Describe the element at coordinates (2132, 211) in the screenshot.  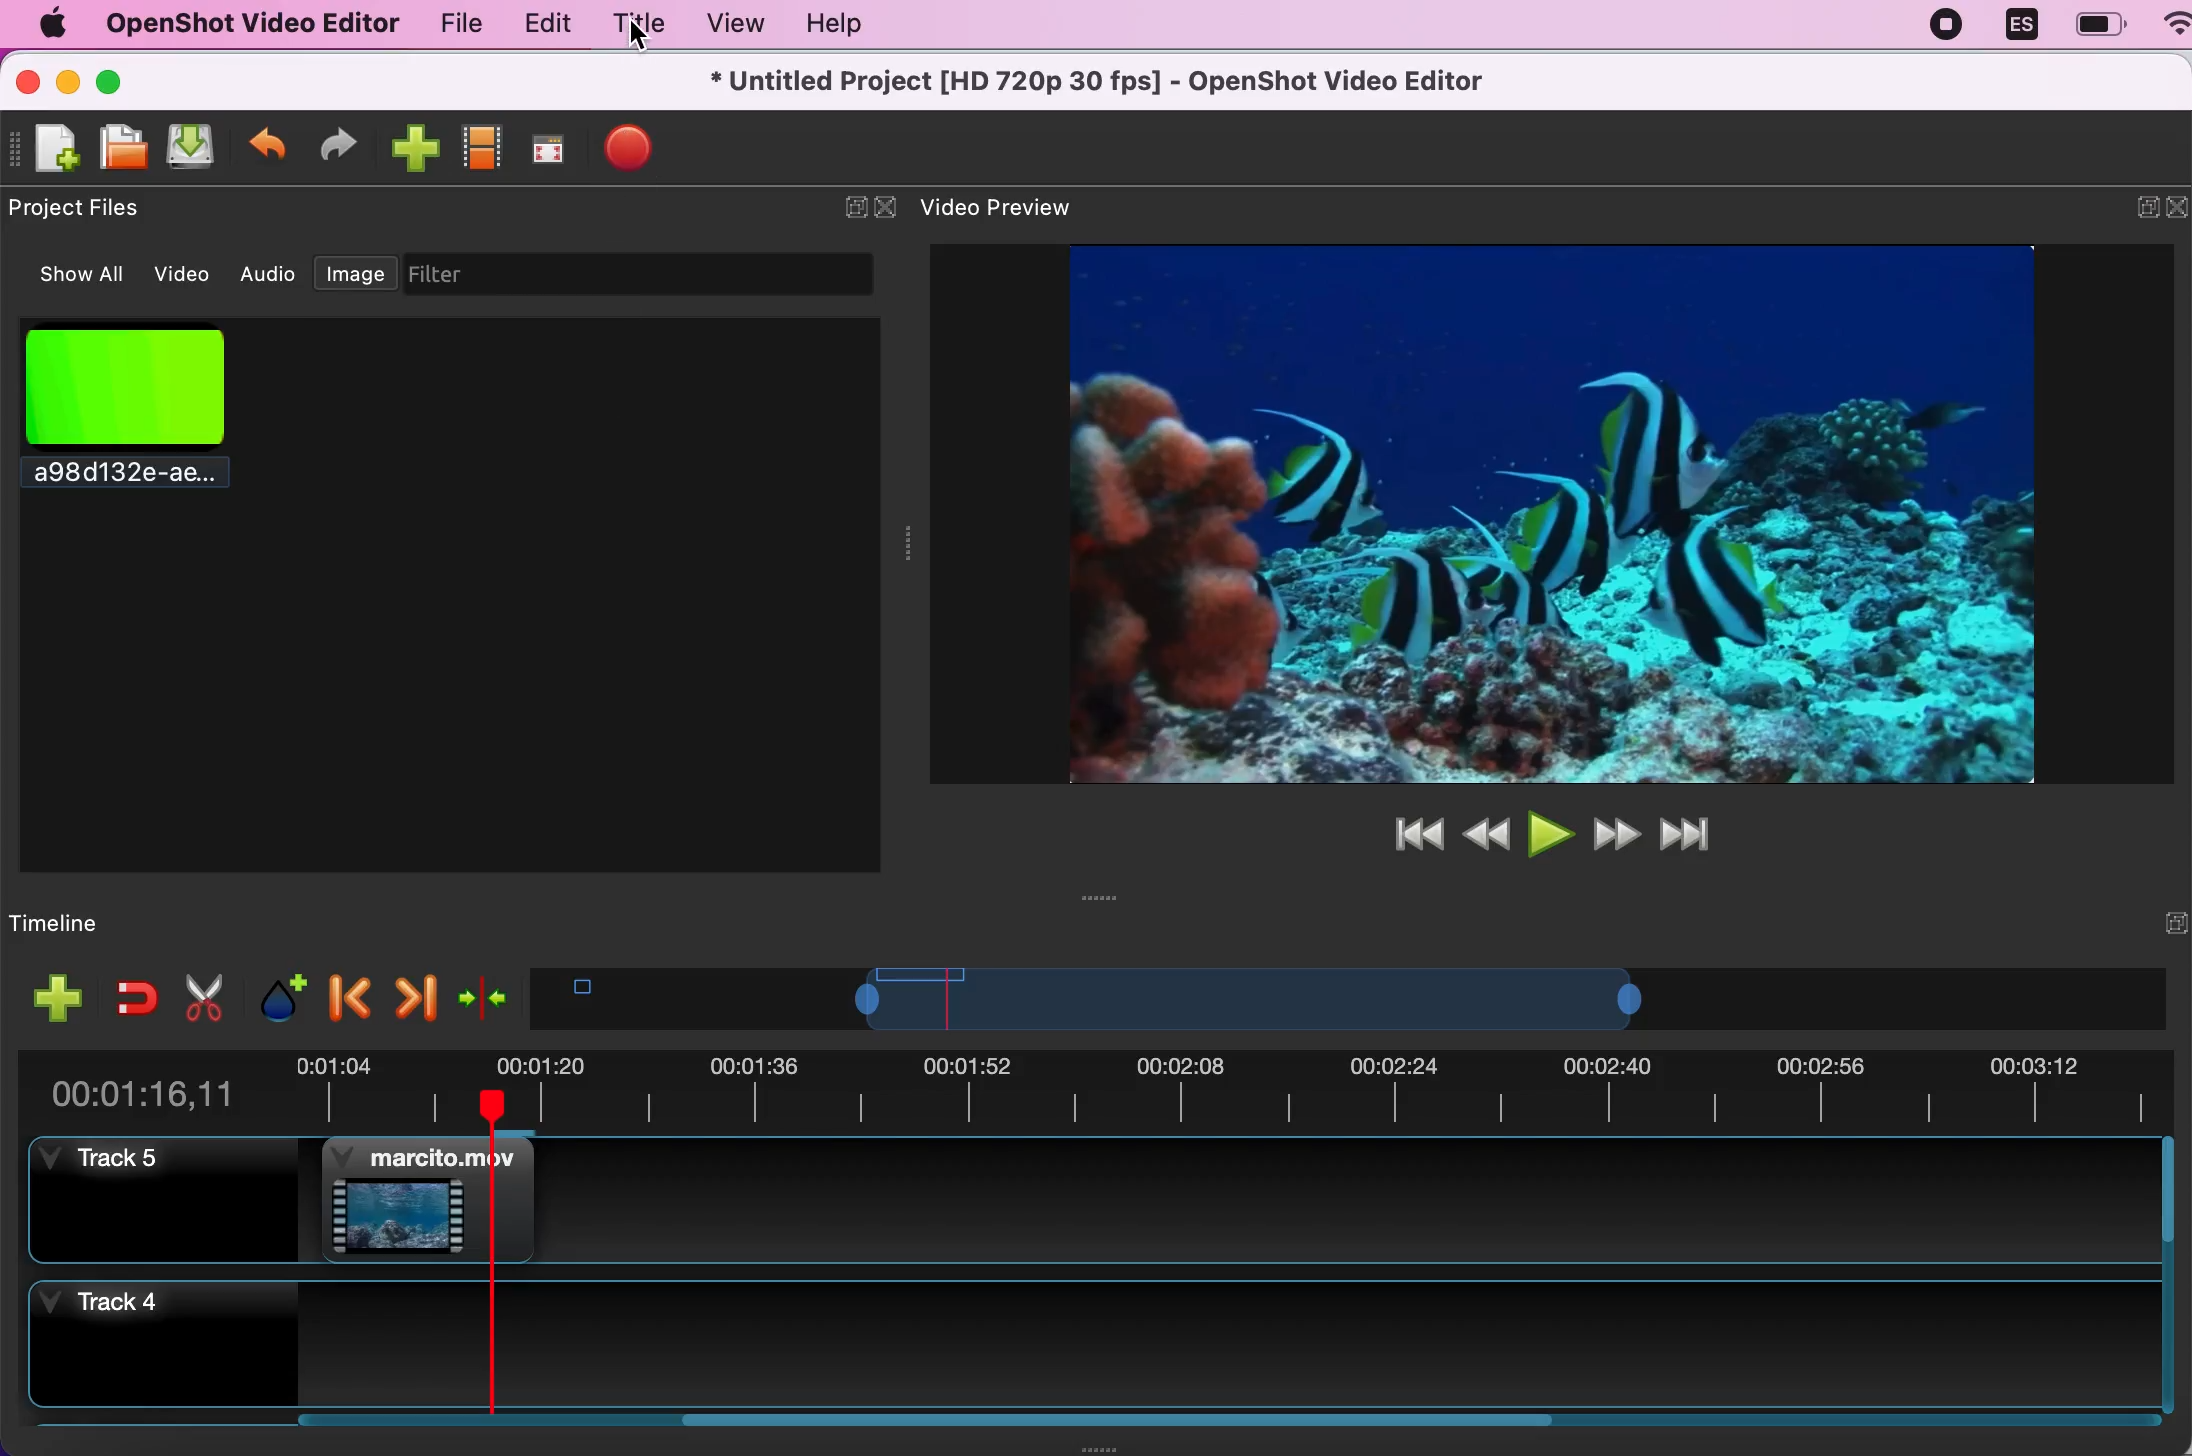
I see `minimize` at that location.